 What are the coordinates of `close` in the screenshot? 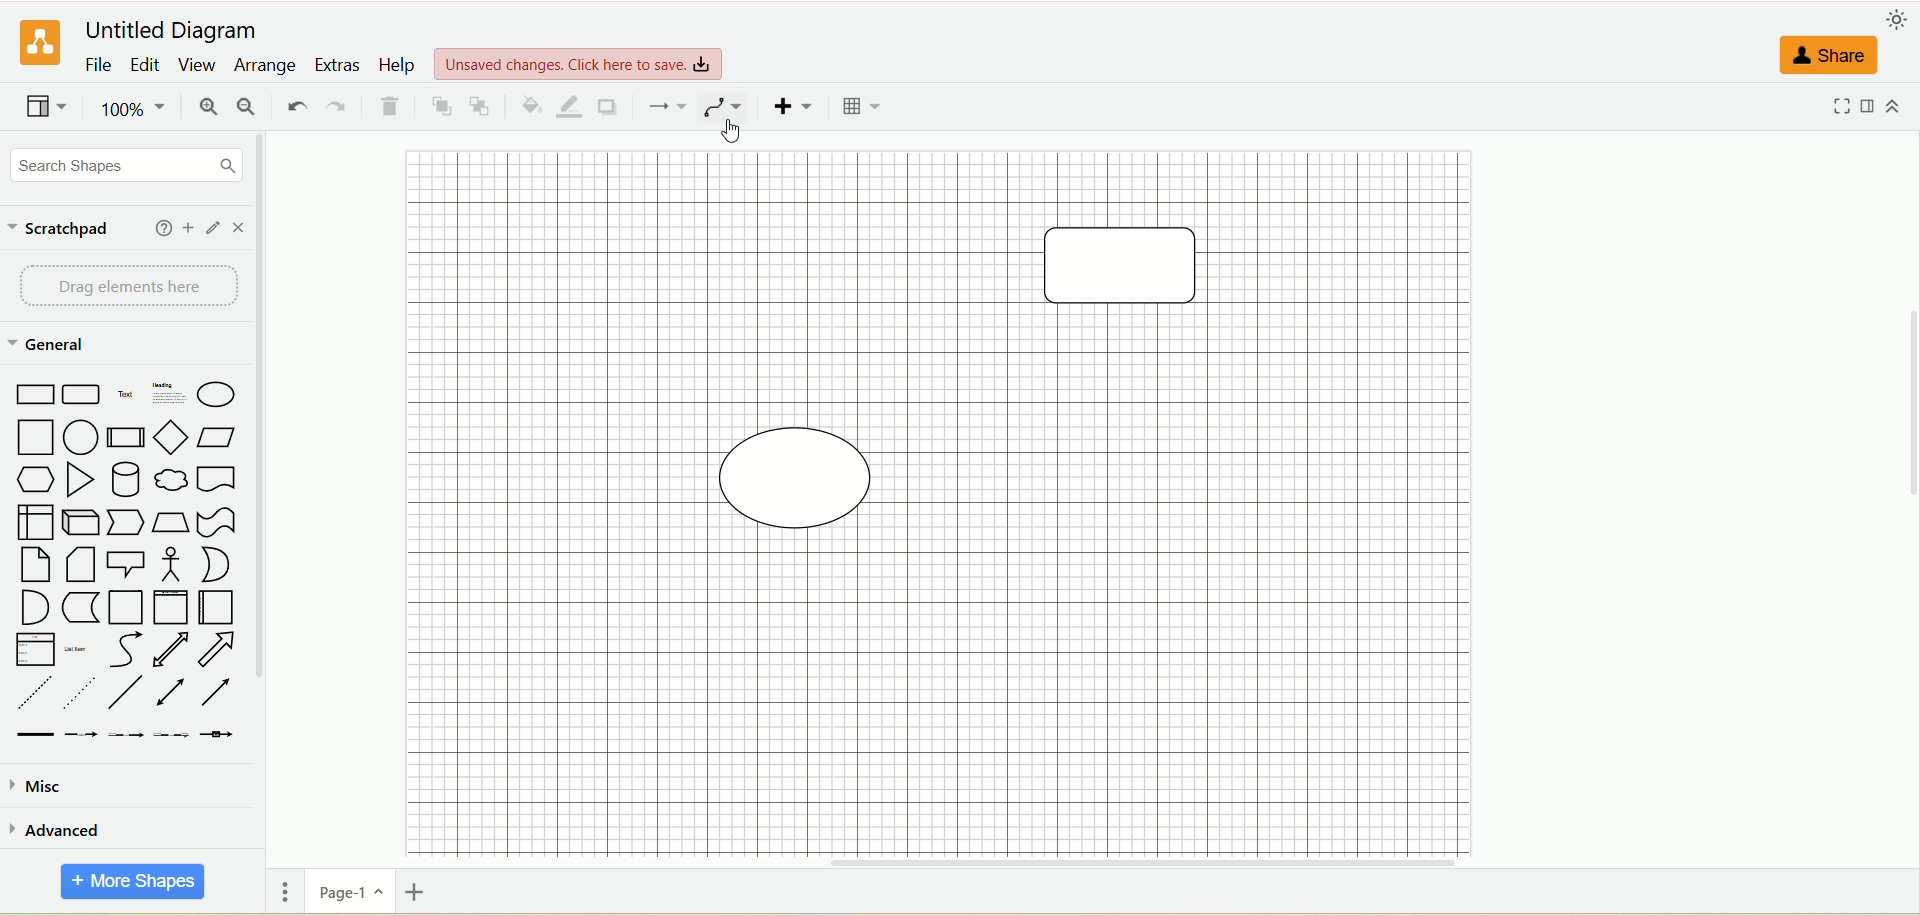 It's located at (243, 228).